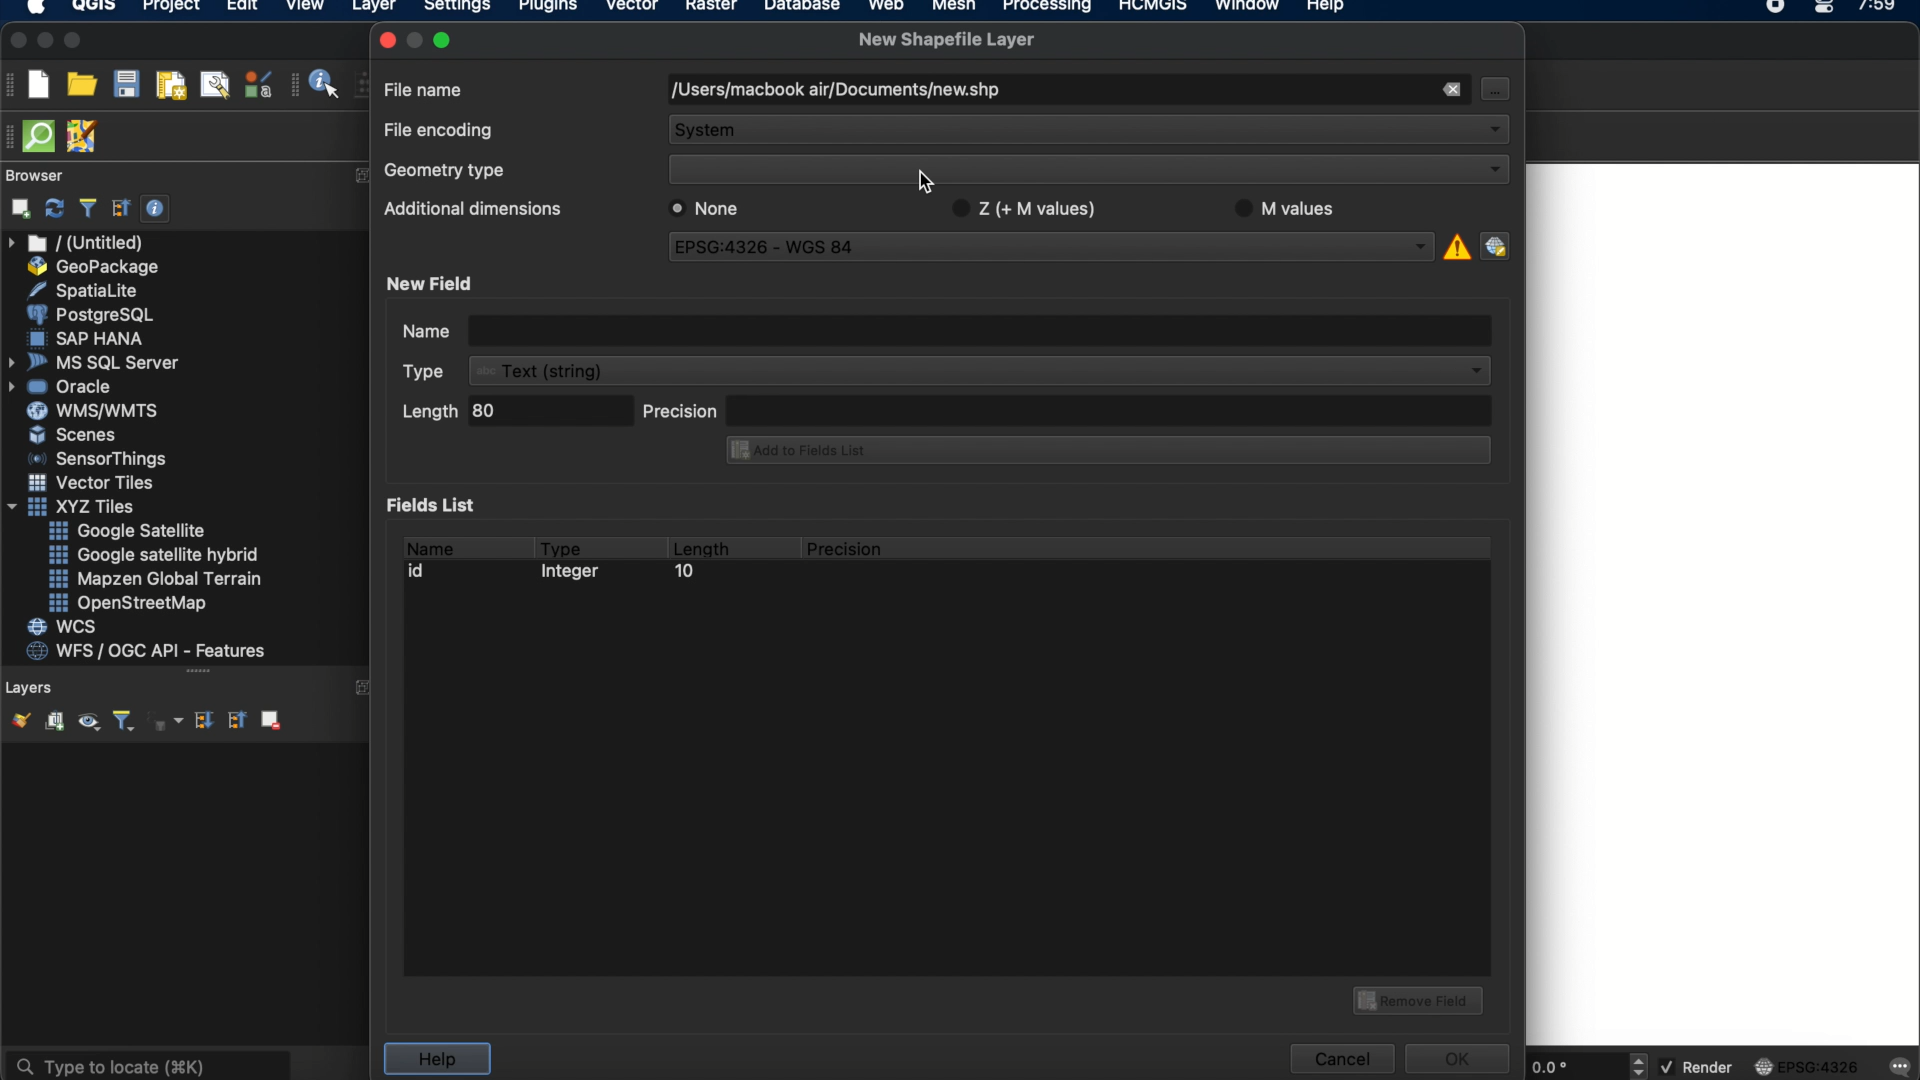 This screenshot has width=1920, height=1080. I want to click on expand, so click(359, 174).